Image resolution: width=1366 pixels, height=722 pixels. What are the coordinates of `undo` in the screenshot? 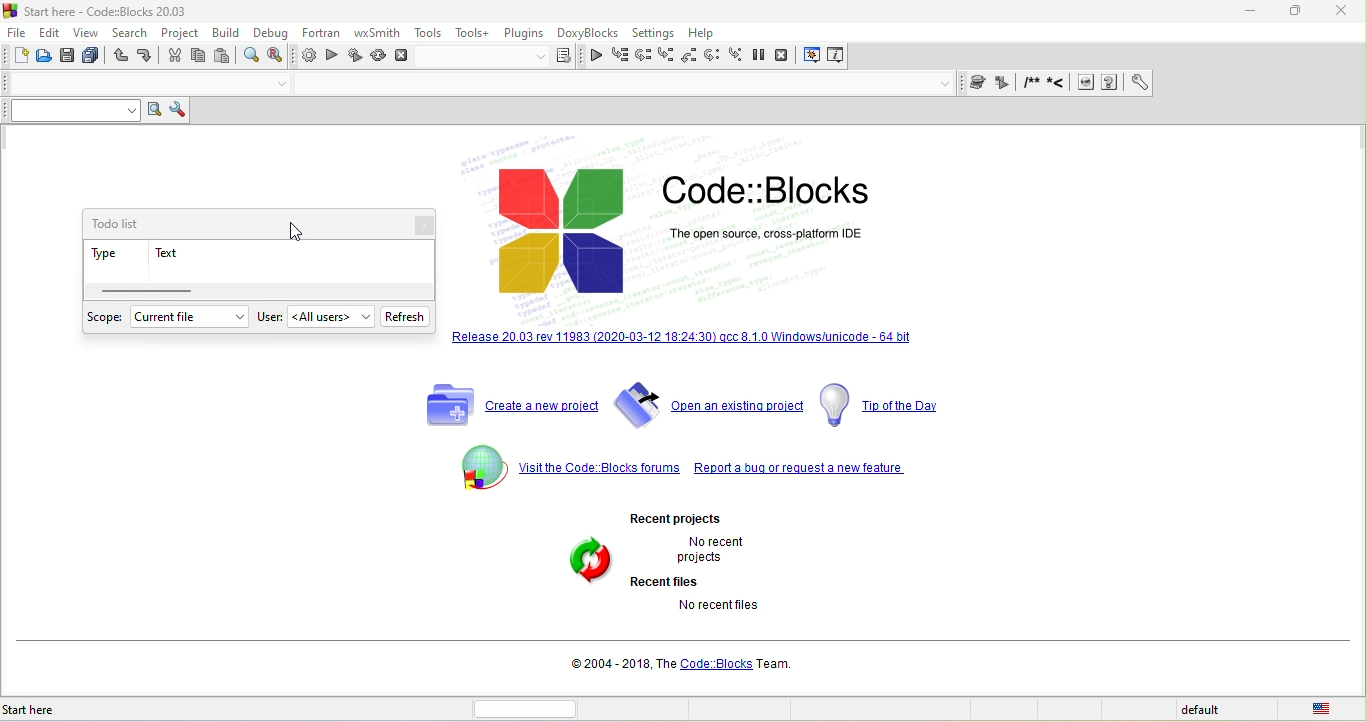 It's located at (120, 58).